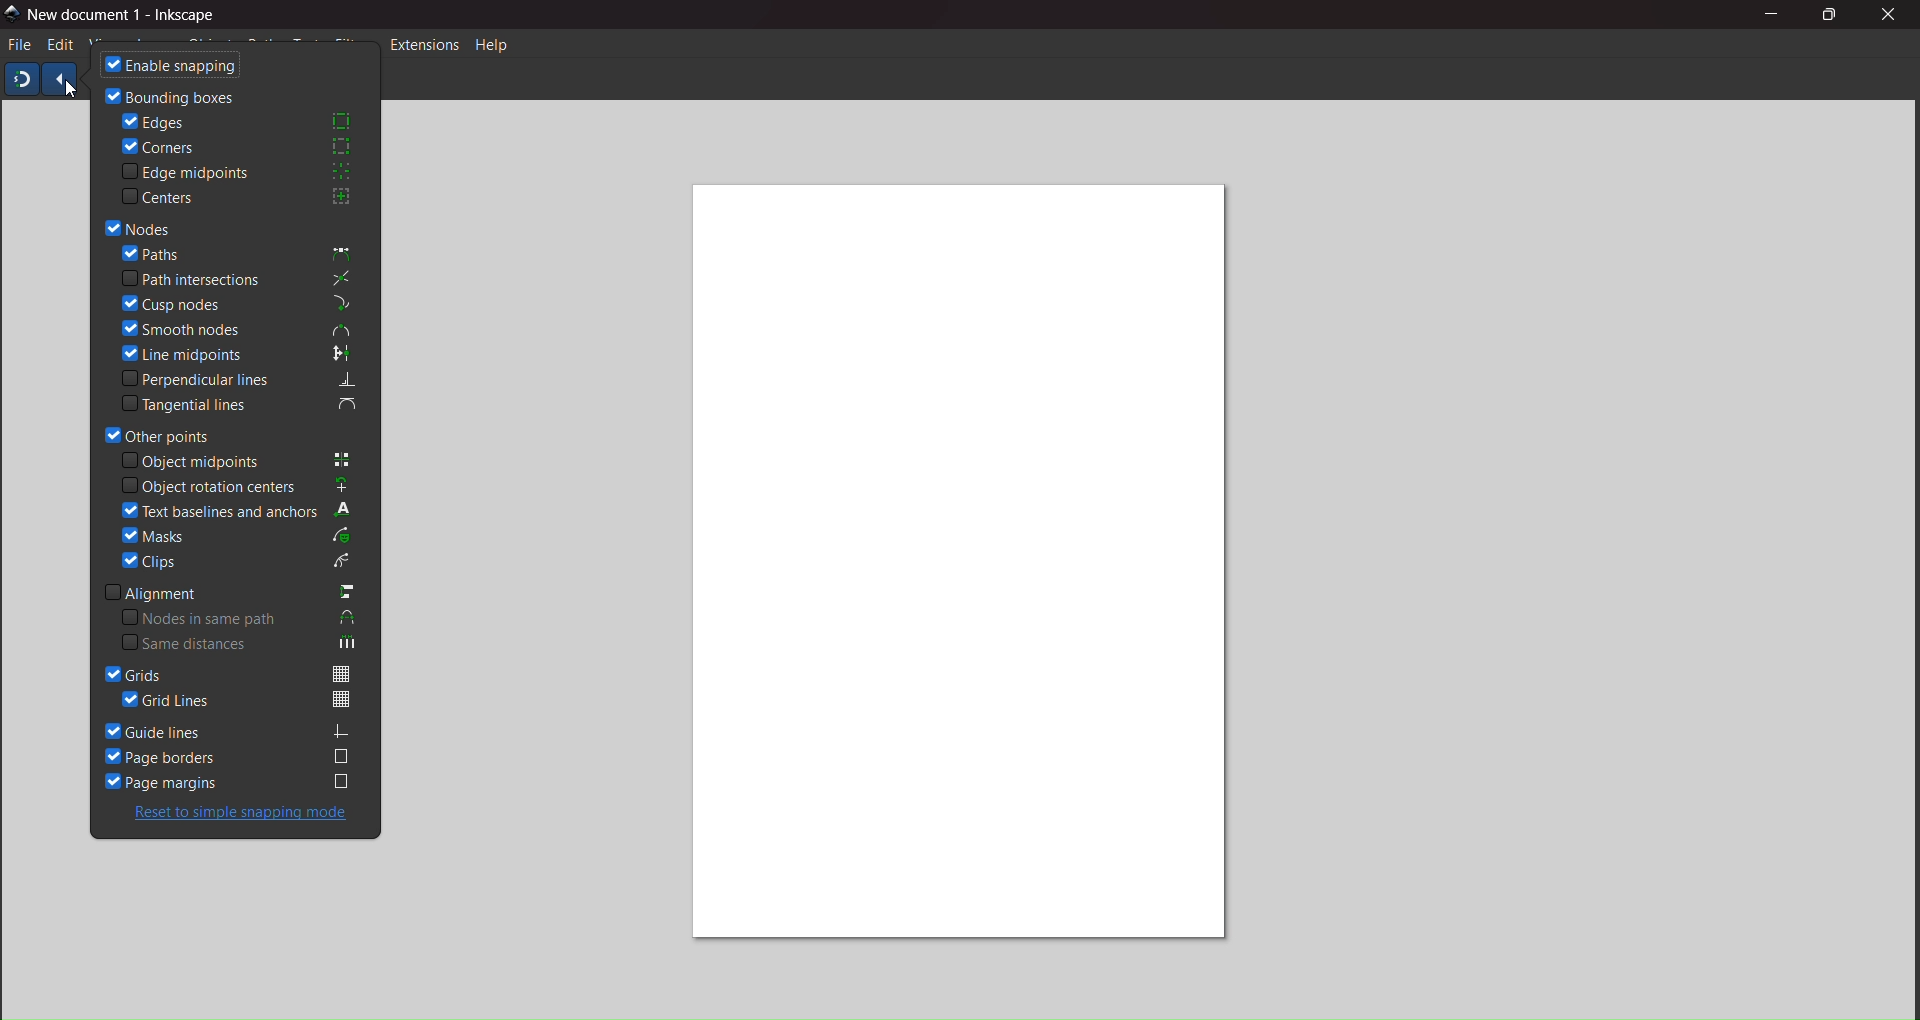 The height and width of the screenshot is (1020, 1920). I want to click on other points, so click(163, 434).